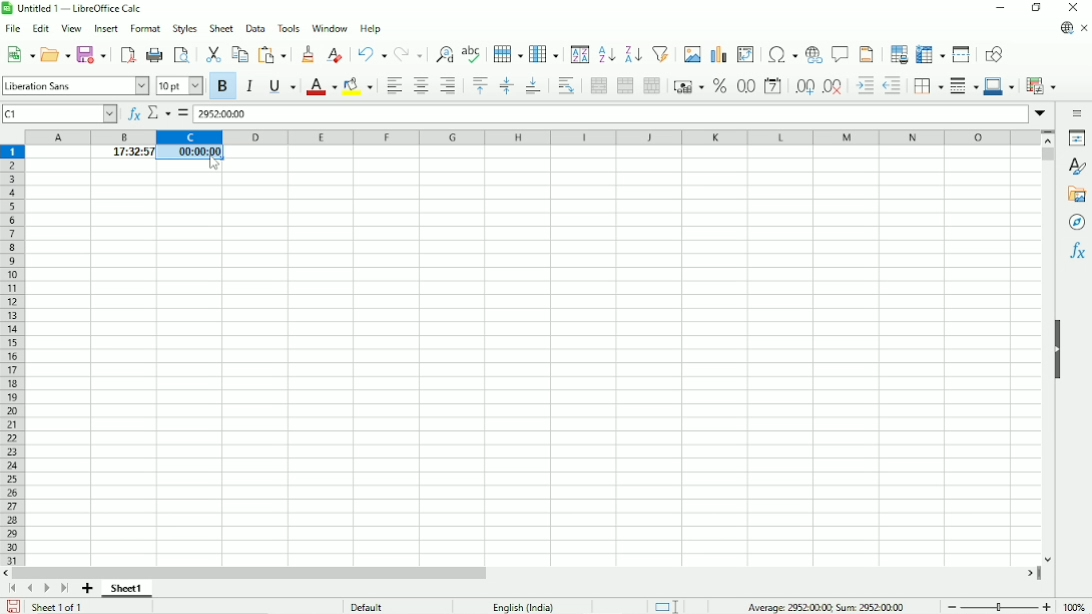  I want to click on Sheet, so click(221, 29).